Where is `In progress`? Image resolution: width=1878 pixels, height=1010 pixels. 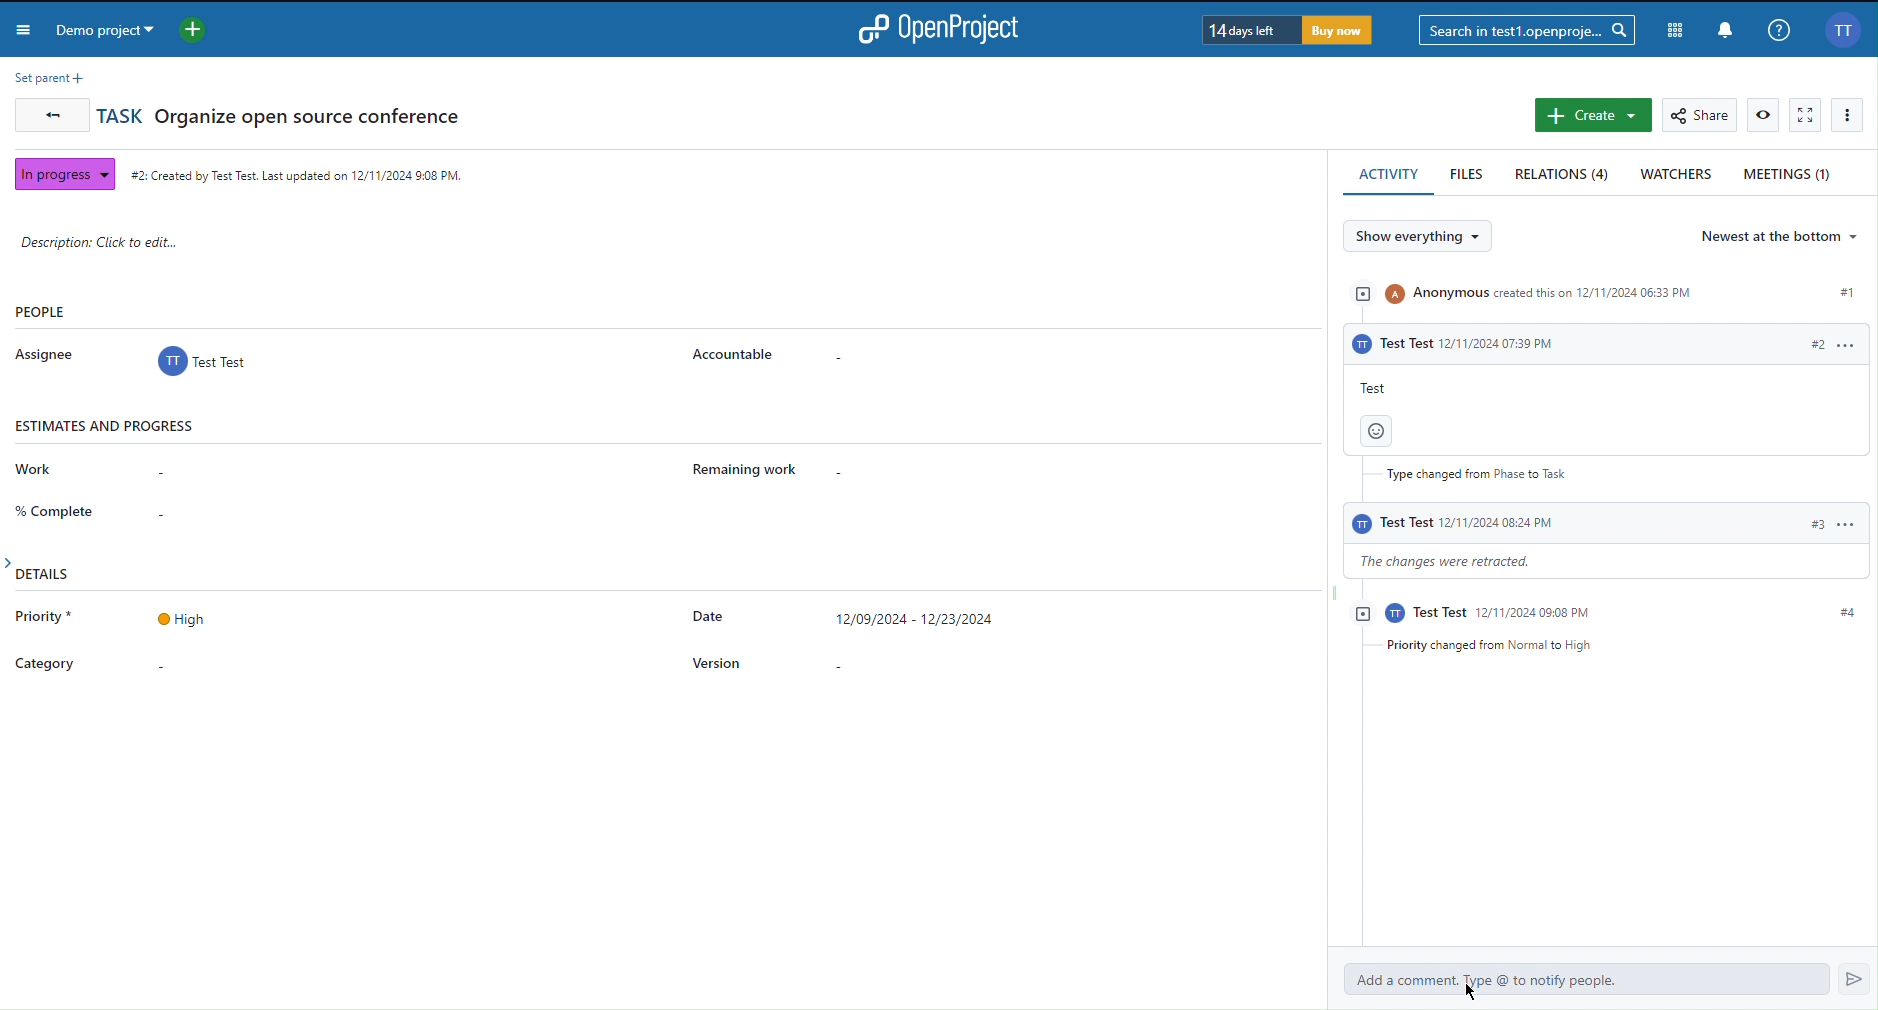 In progress is located at coordinates (61, 172).